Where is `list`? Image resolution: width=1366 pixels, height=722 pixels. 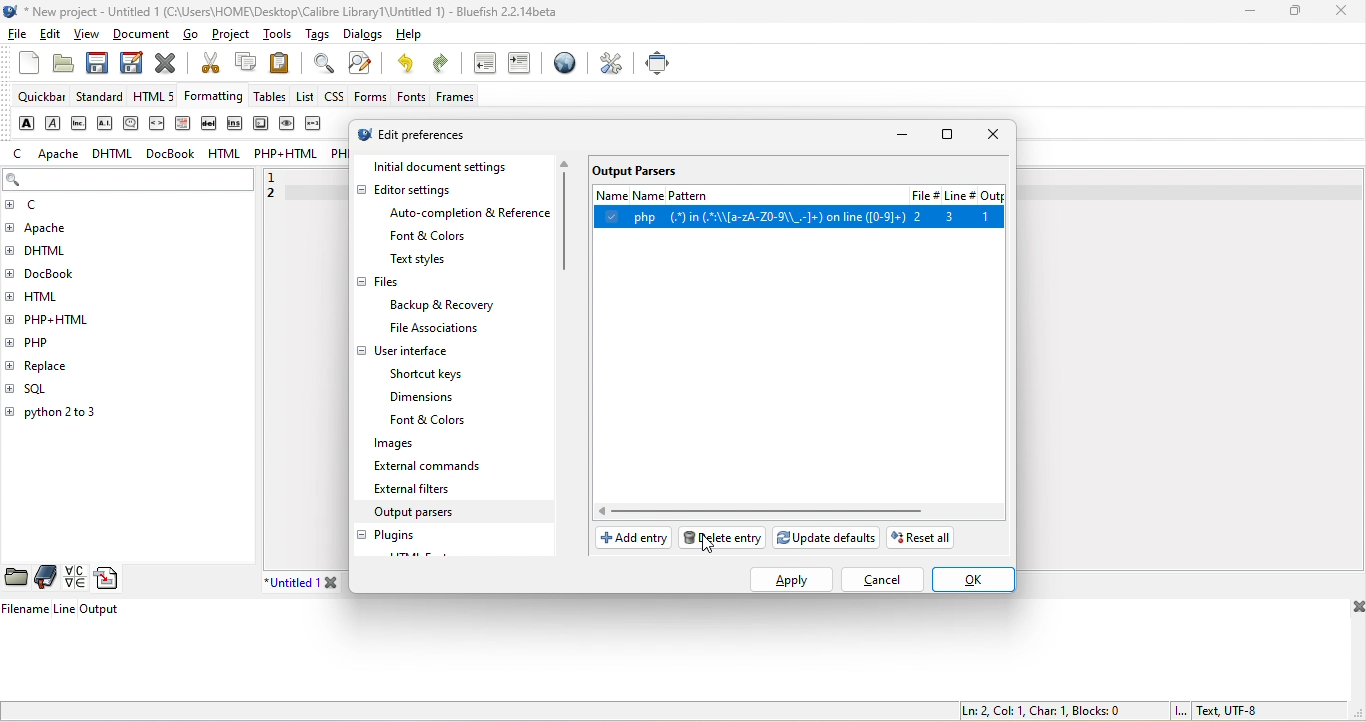
list is located at coordinates (305, 96).